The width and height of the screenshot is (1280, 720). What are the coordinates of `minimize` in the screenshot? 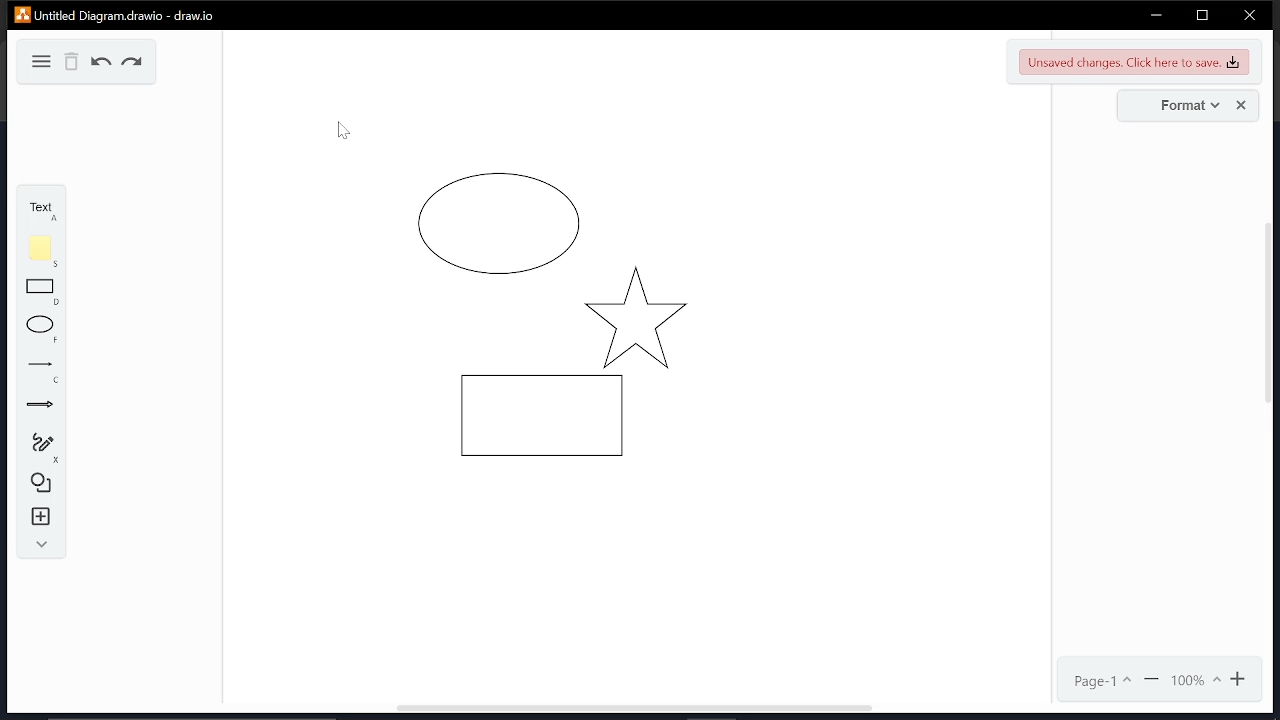 It's located at (1156, 15).